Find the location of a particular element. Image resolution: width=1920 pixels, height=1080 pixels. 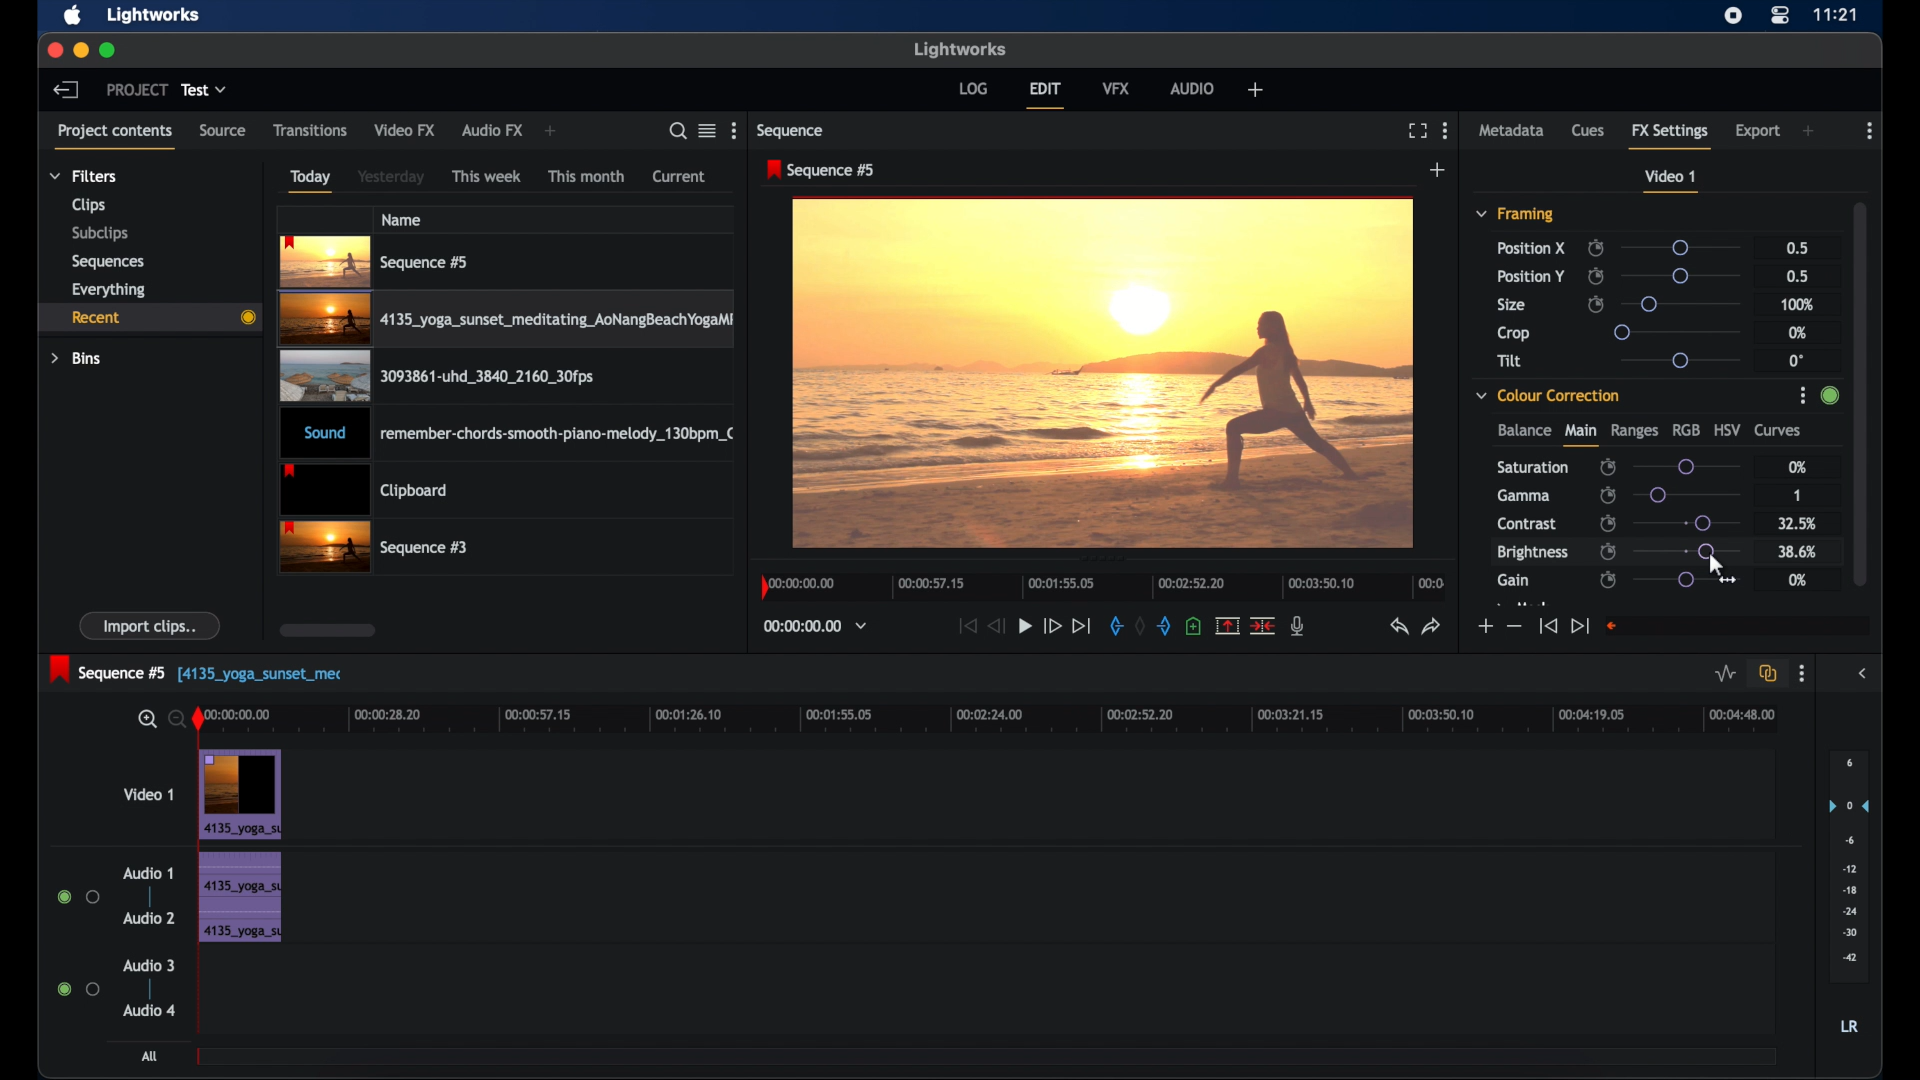

time is located at coordinates (1836, 14).